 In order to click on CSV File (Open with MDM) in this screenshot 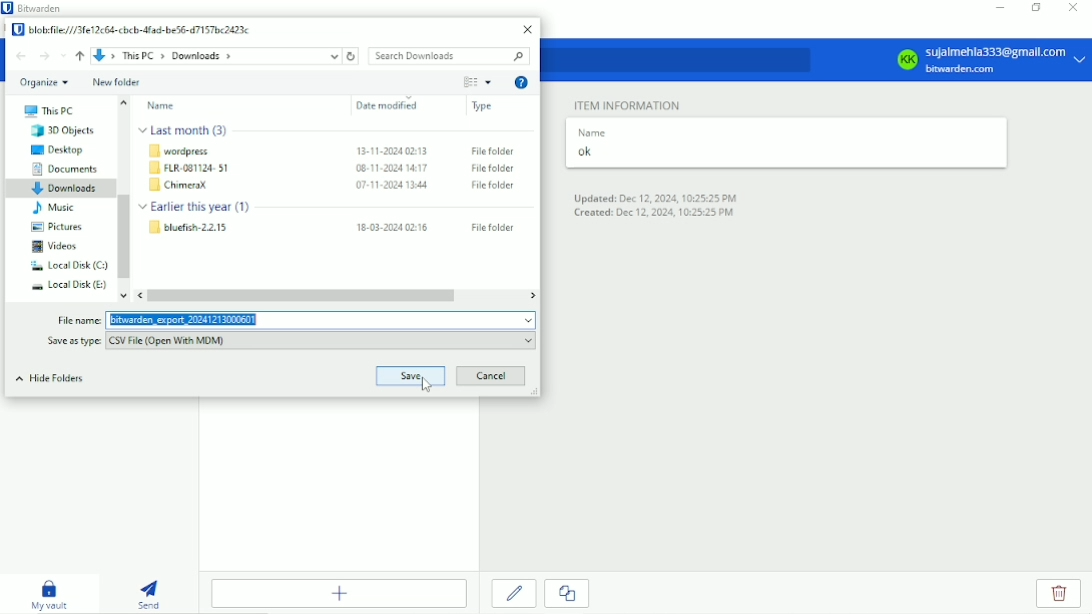, I will do `click(321, 341)`.